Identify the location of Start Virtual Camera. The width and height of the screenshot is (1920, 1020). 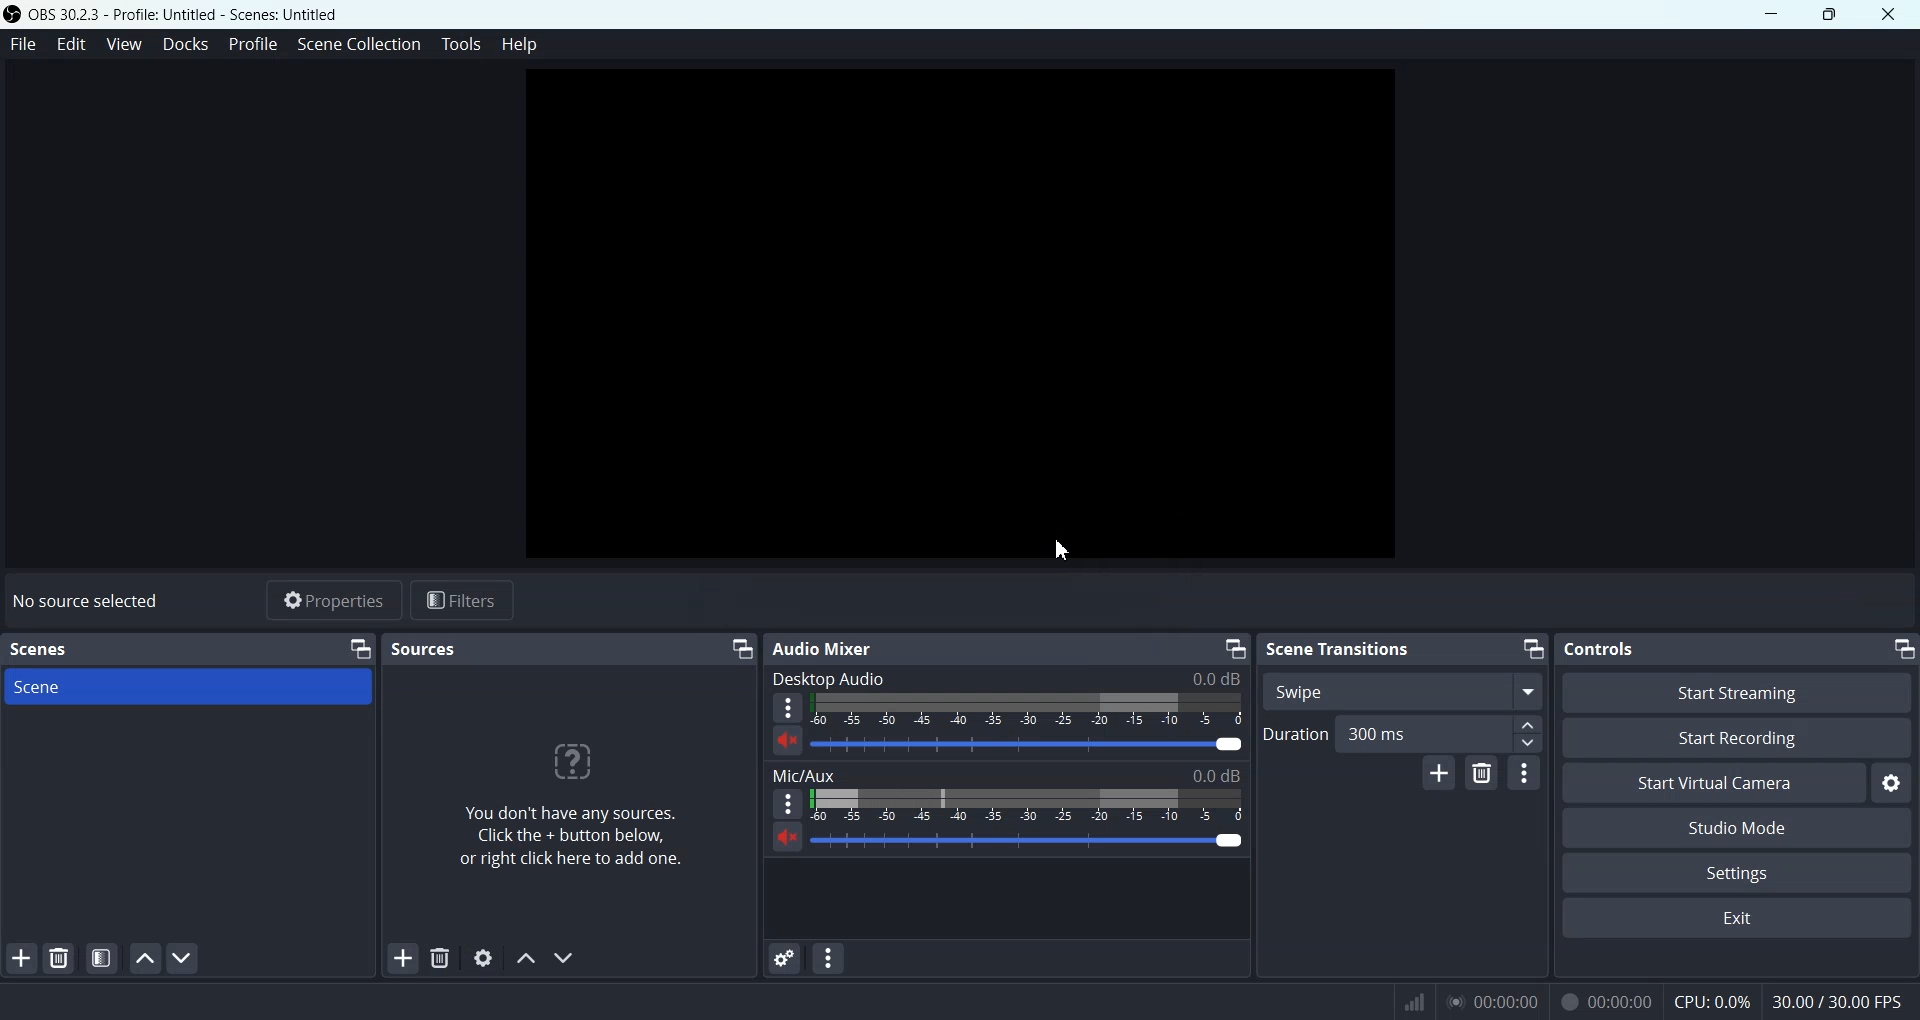
(1710, 784).